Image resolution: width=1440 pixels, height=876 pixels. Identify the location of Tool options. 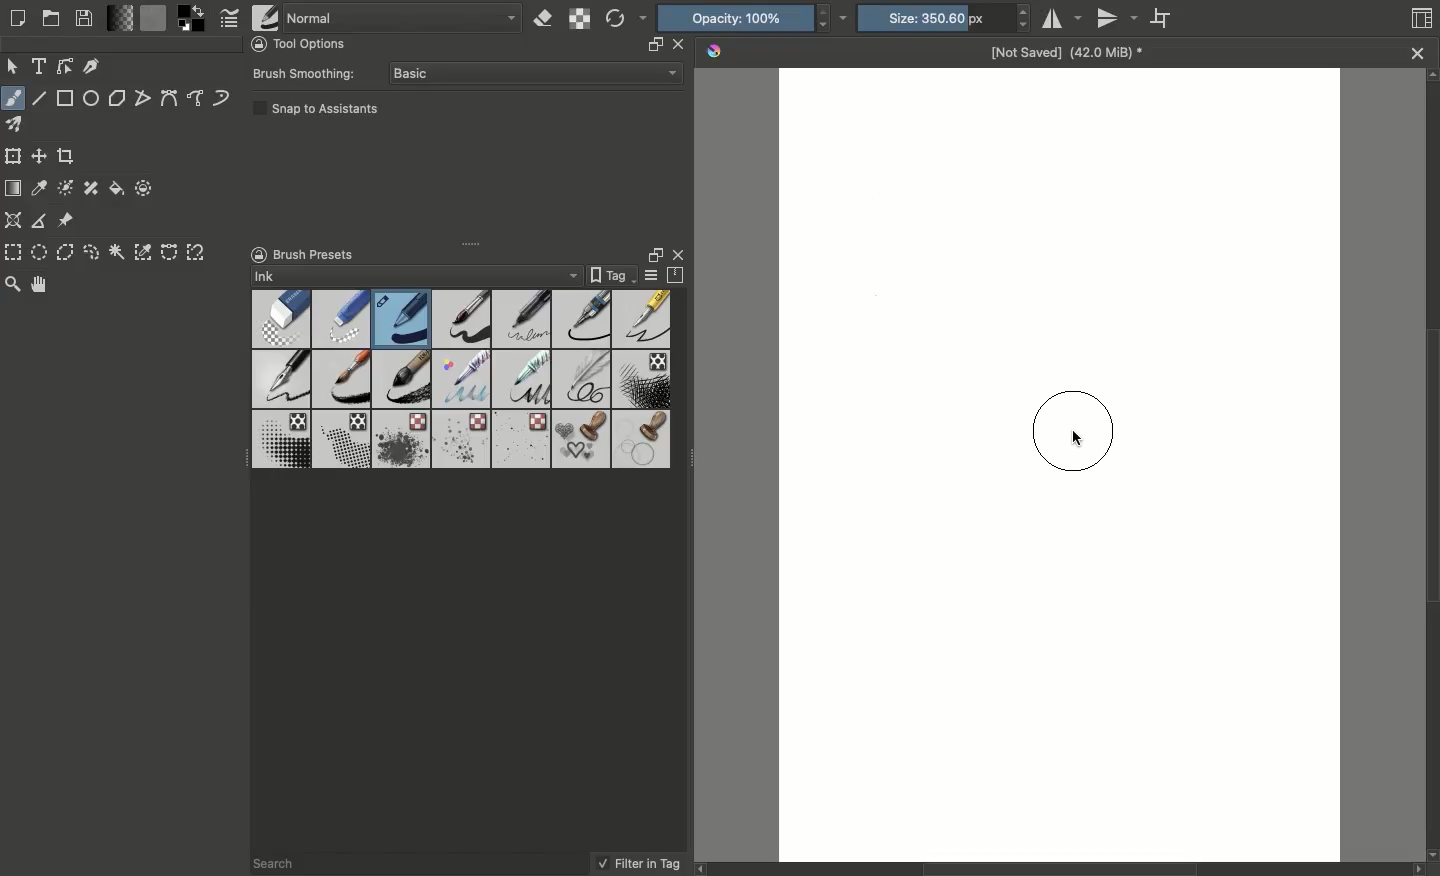
(305, 43).